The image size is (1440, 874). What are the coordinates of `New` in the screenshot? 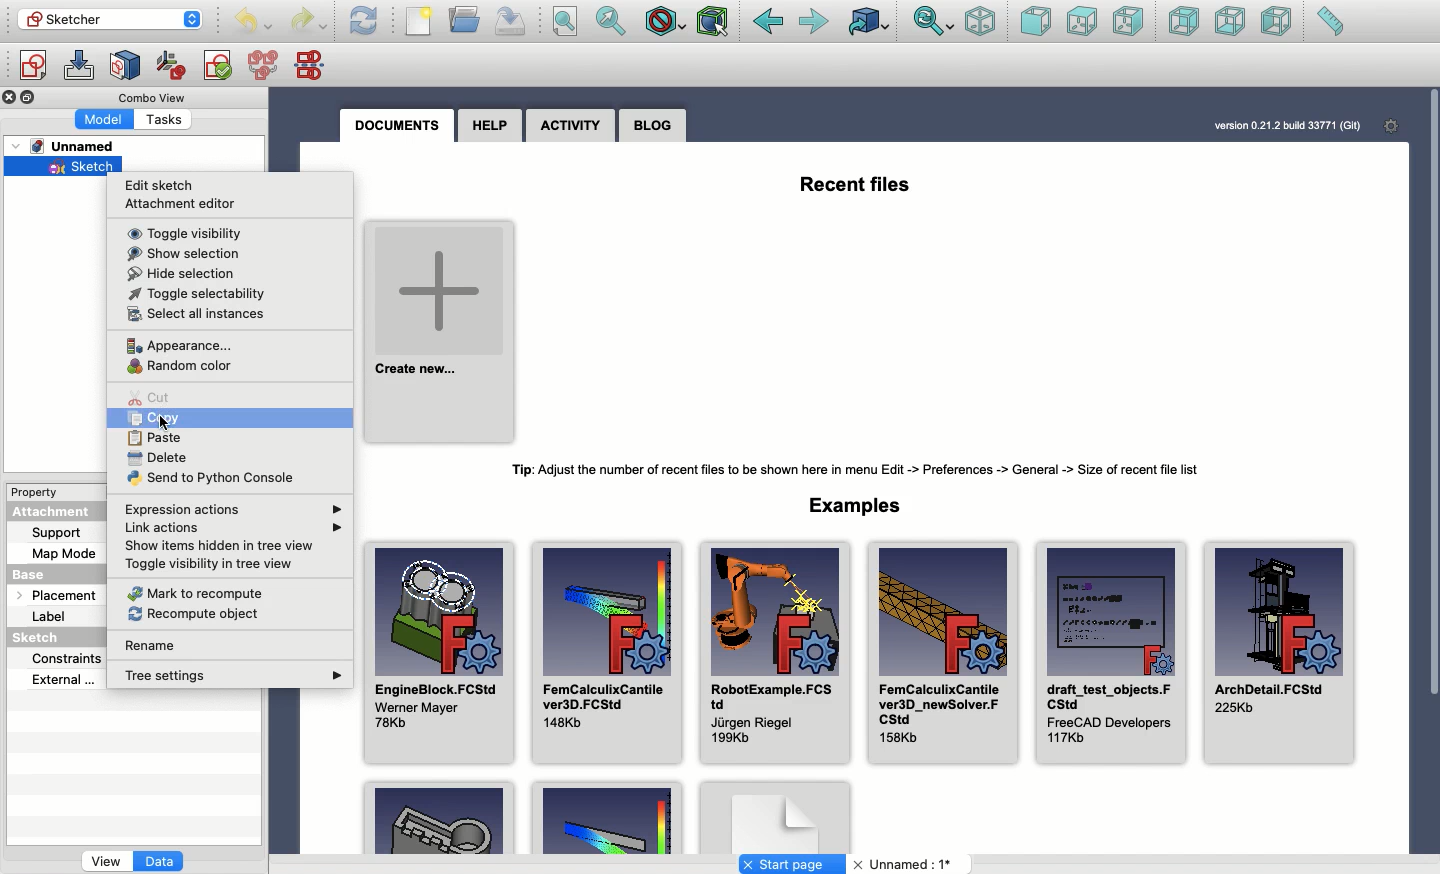 It's located at (419, 21).